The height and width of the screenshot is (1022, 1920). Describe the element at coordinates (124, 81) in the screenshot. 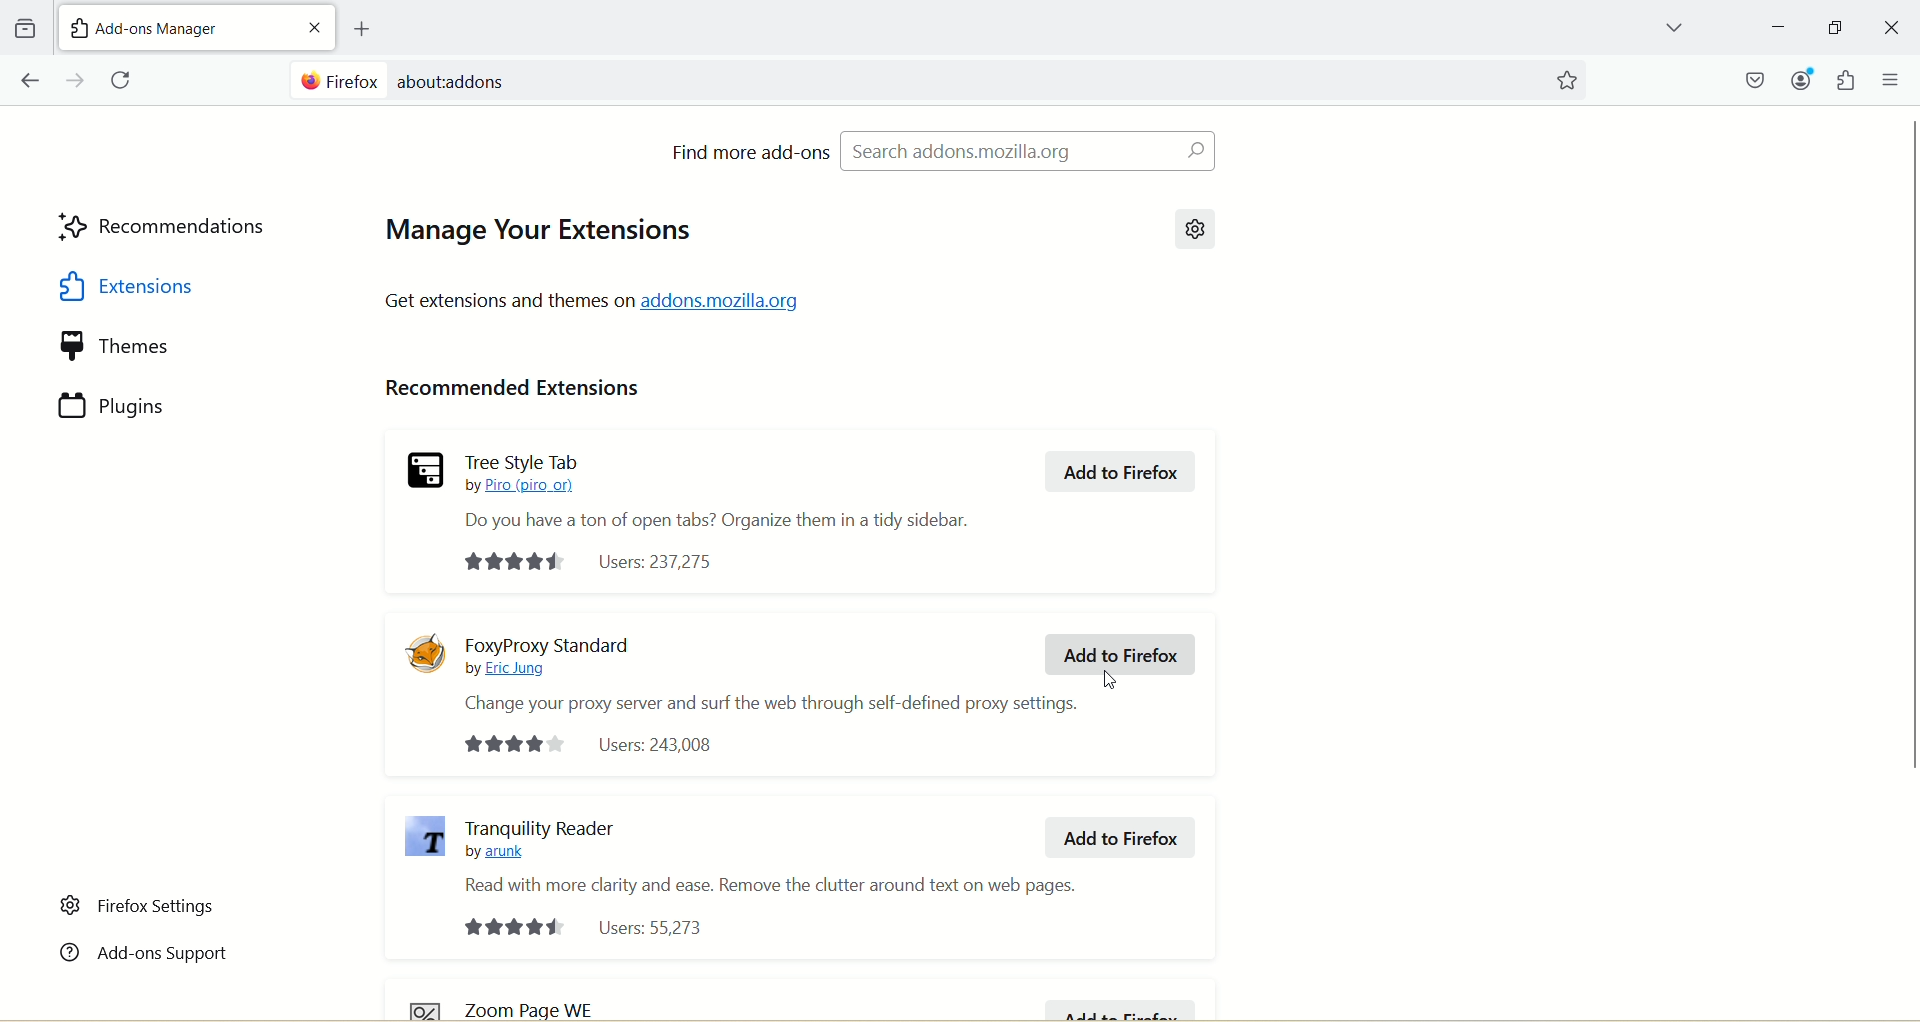

I see `Refresh` at that location.